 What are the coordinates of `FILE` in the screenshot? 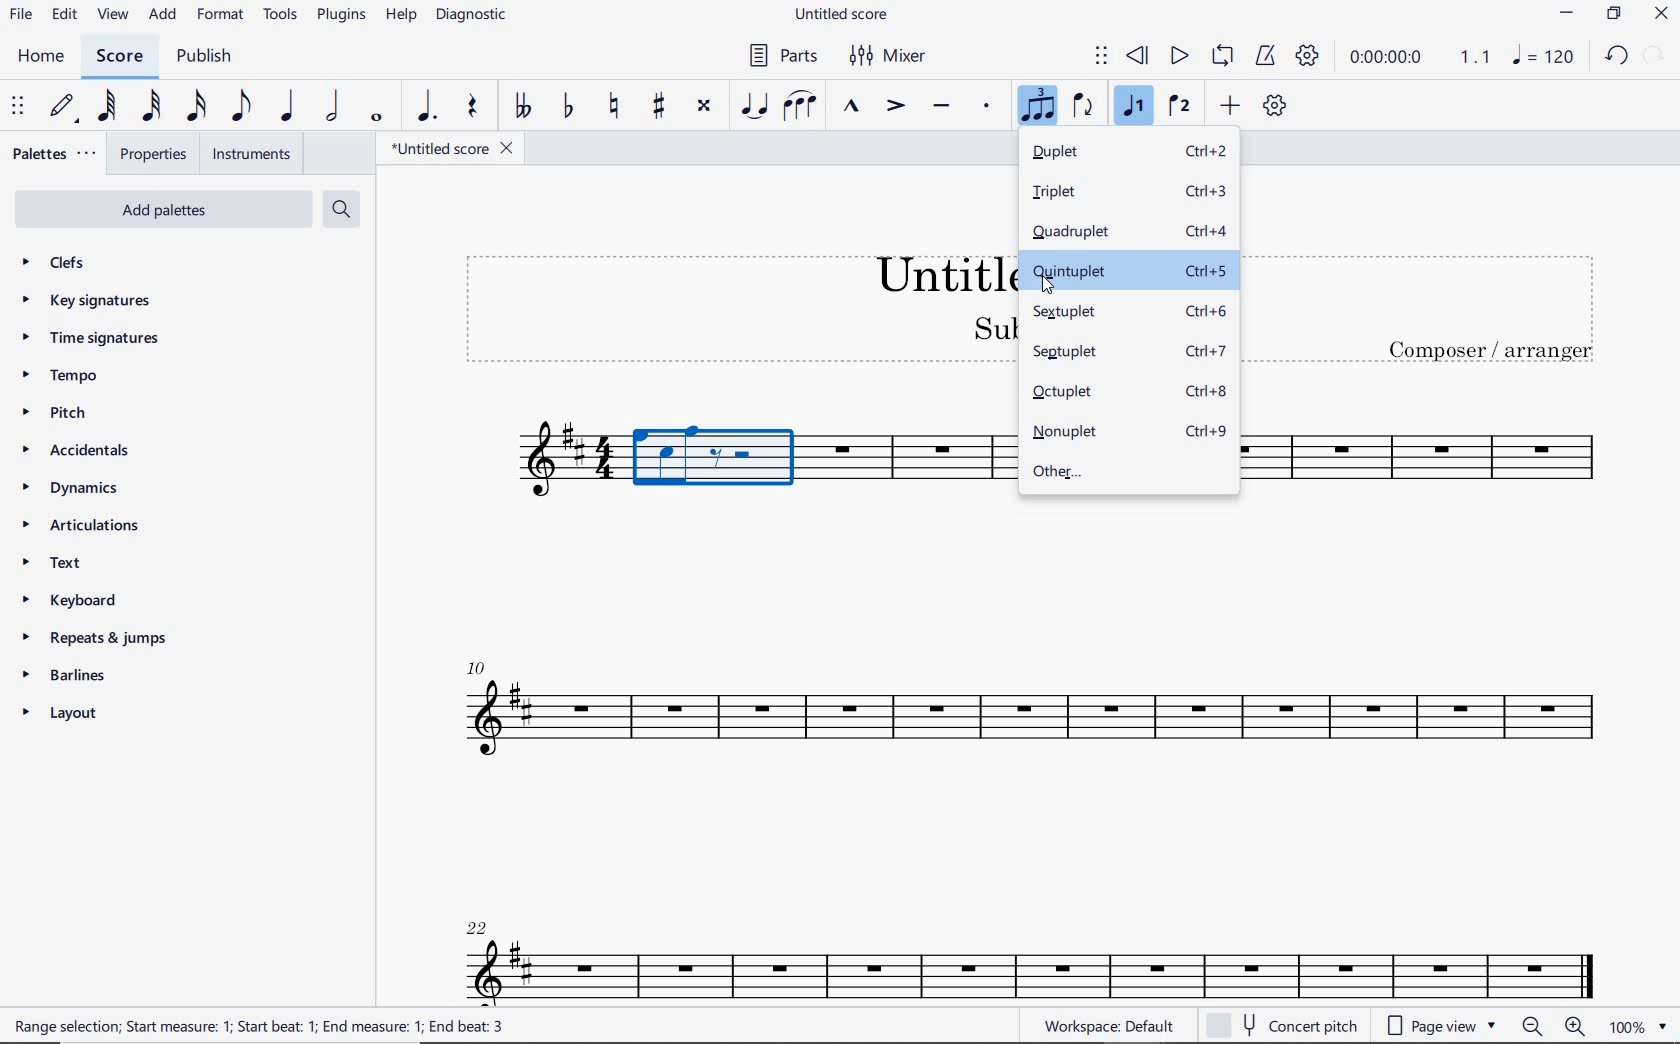 It's located at (19, 14).